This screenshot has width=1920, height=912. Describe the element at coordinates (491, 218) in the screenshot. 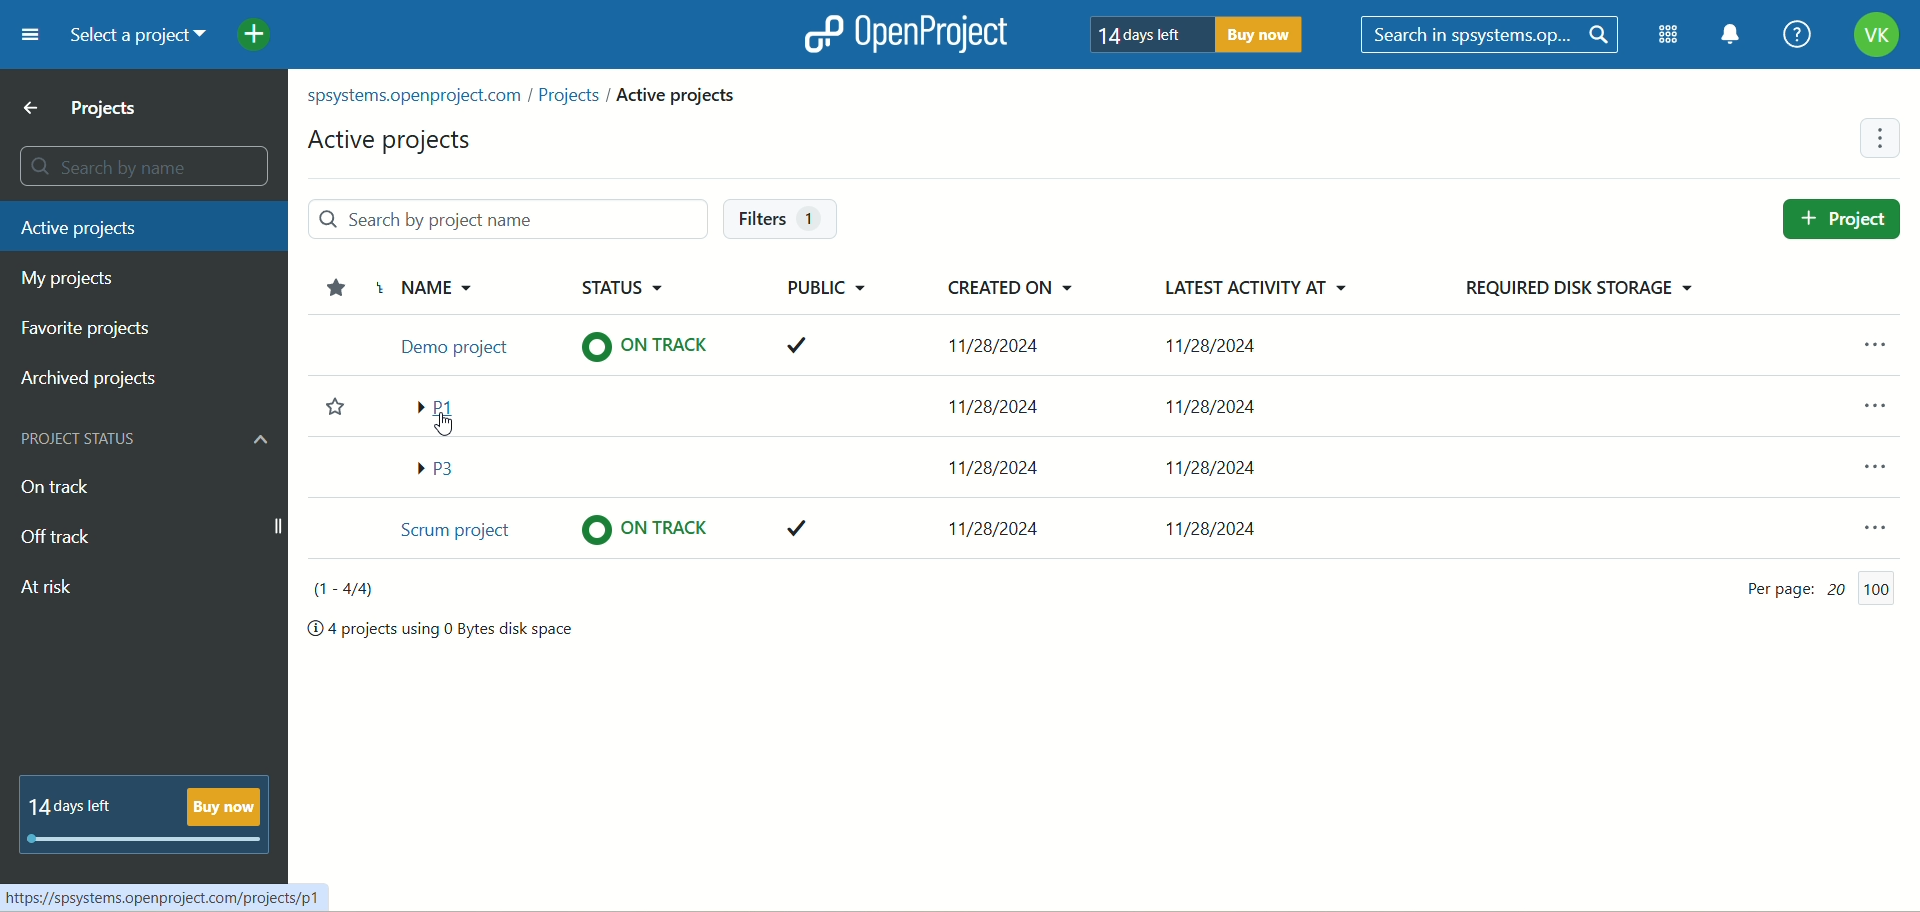

I see `search by project name` at that location.